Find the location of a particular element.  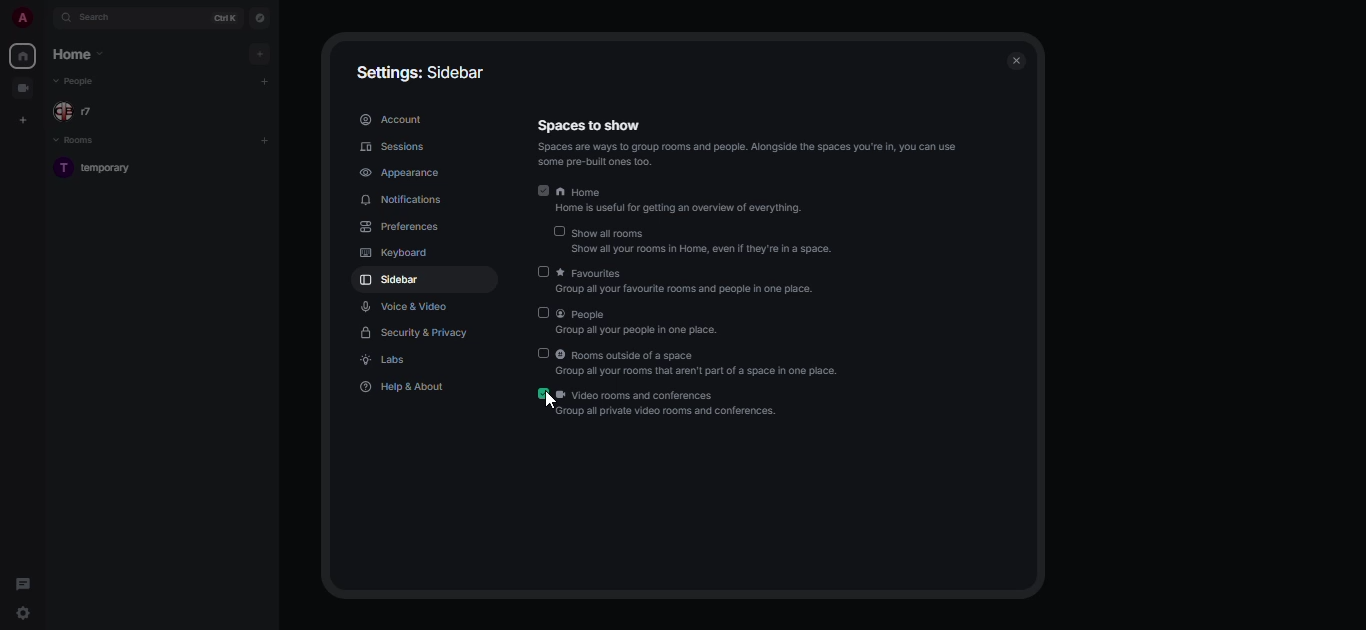

home is located at coordinates (82, 55).